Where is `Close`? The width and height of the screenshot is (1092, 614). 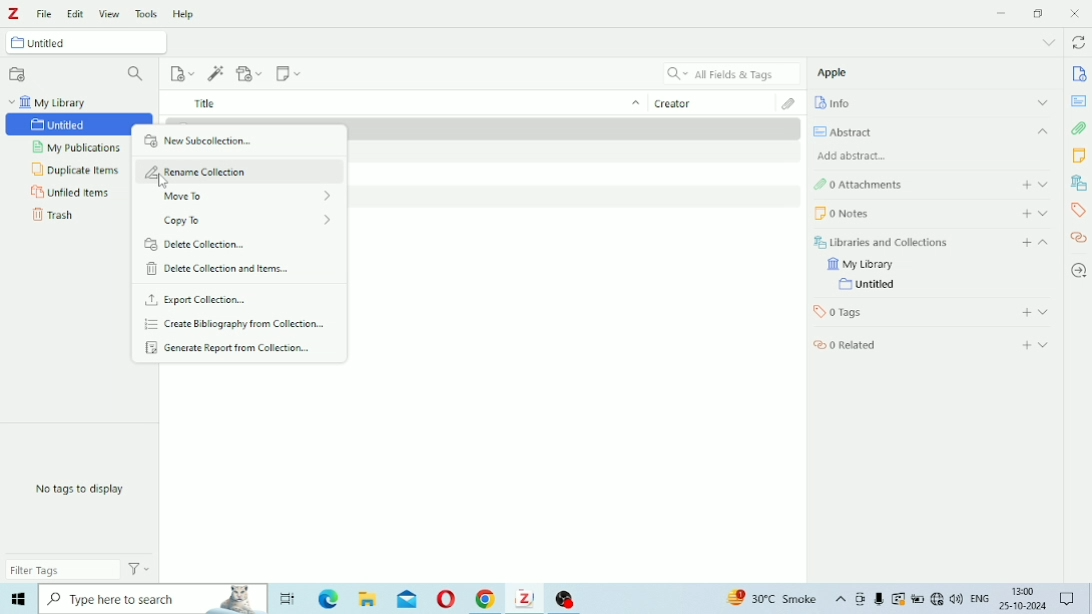
Close is located at coordinates (1075, 14).